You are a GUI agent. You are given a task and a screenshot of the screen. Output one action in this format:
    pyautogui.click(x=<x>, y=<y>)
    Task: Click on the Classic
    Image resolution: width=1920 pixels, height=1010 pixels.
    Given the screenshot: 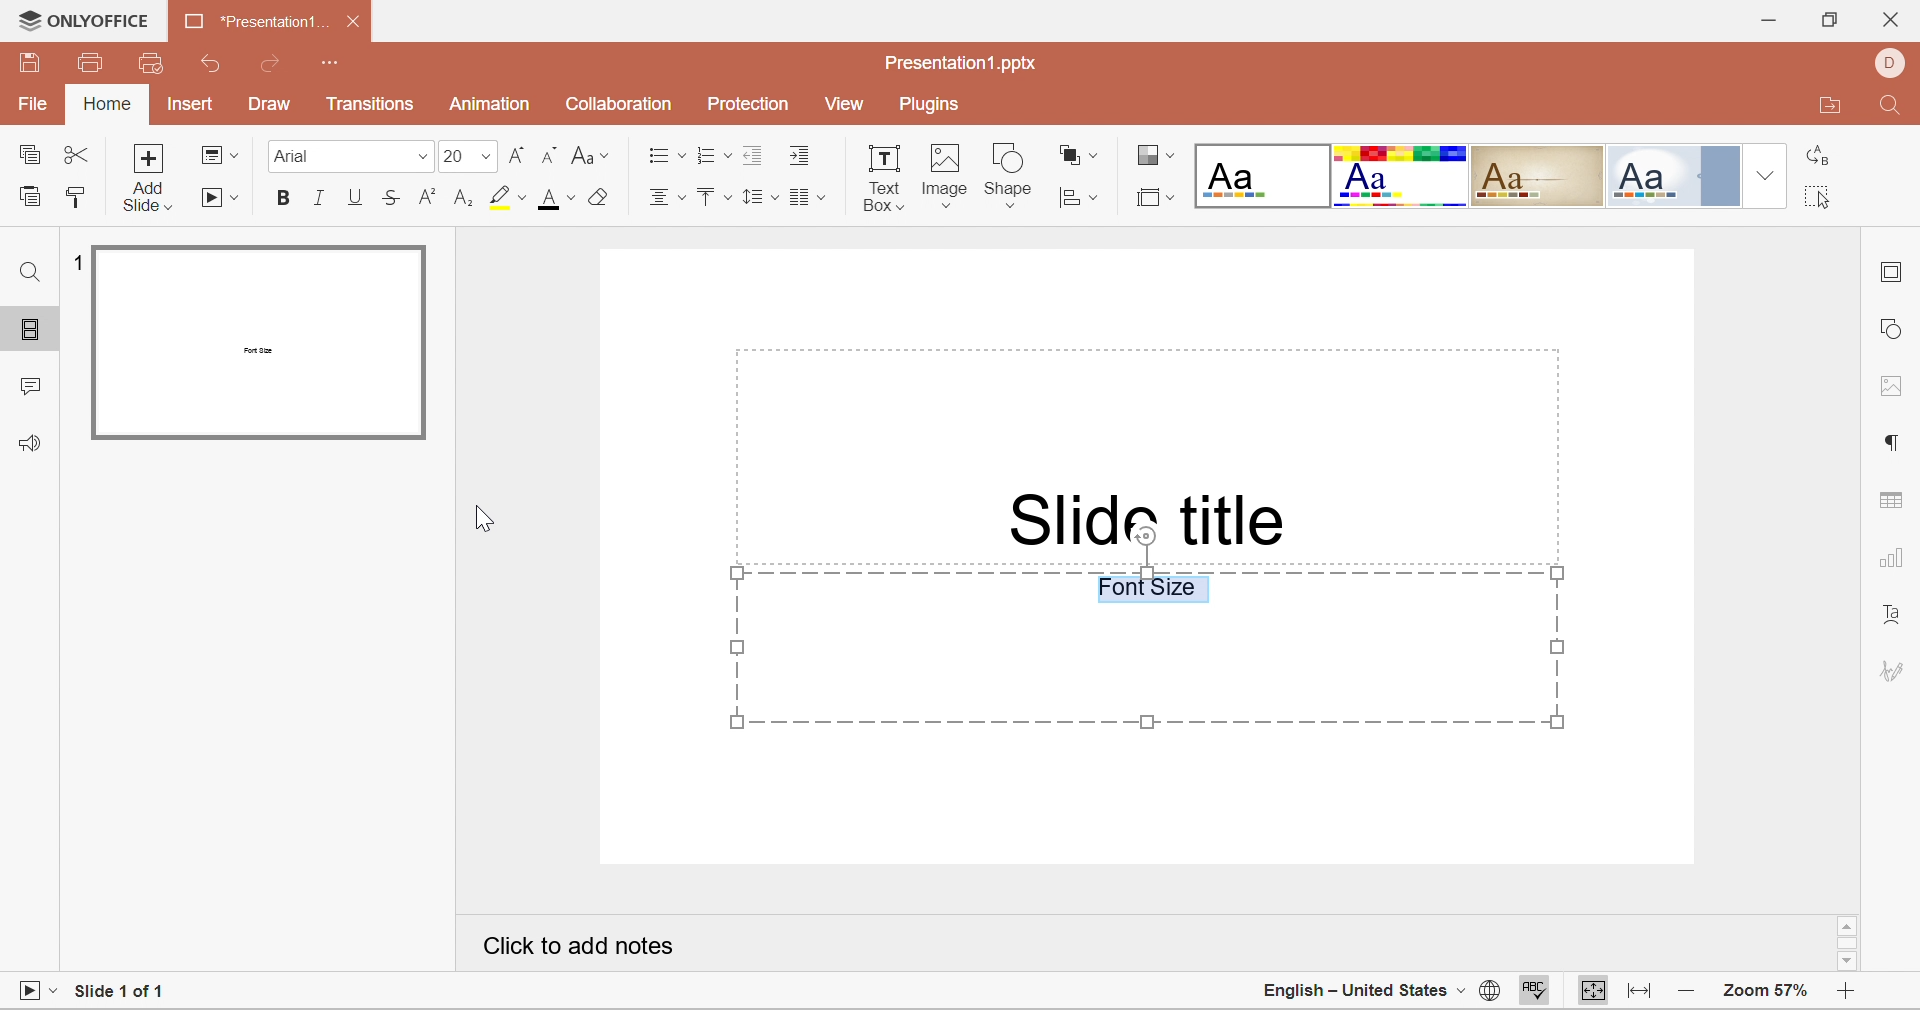 What is the action you would take?
    pyautogui.click(x=1538, y=173)
    